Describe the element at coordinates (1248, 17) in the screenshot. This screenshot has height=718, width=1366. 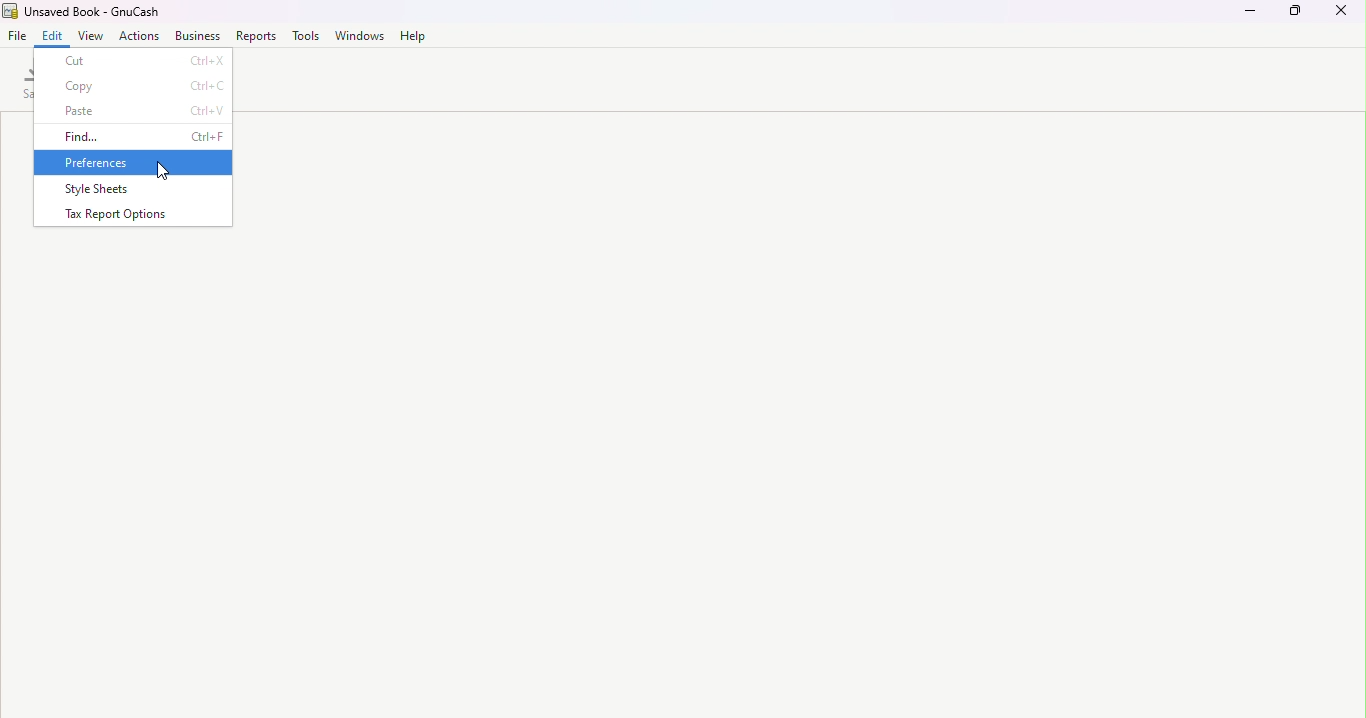
I see `Minimize` at that location.